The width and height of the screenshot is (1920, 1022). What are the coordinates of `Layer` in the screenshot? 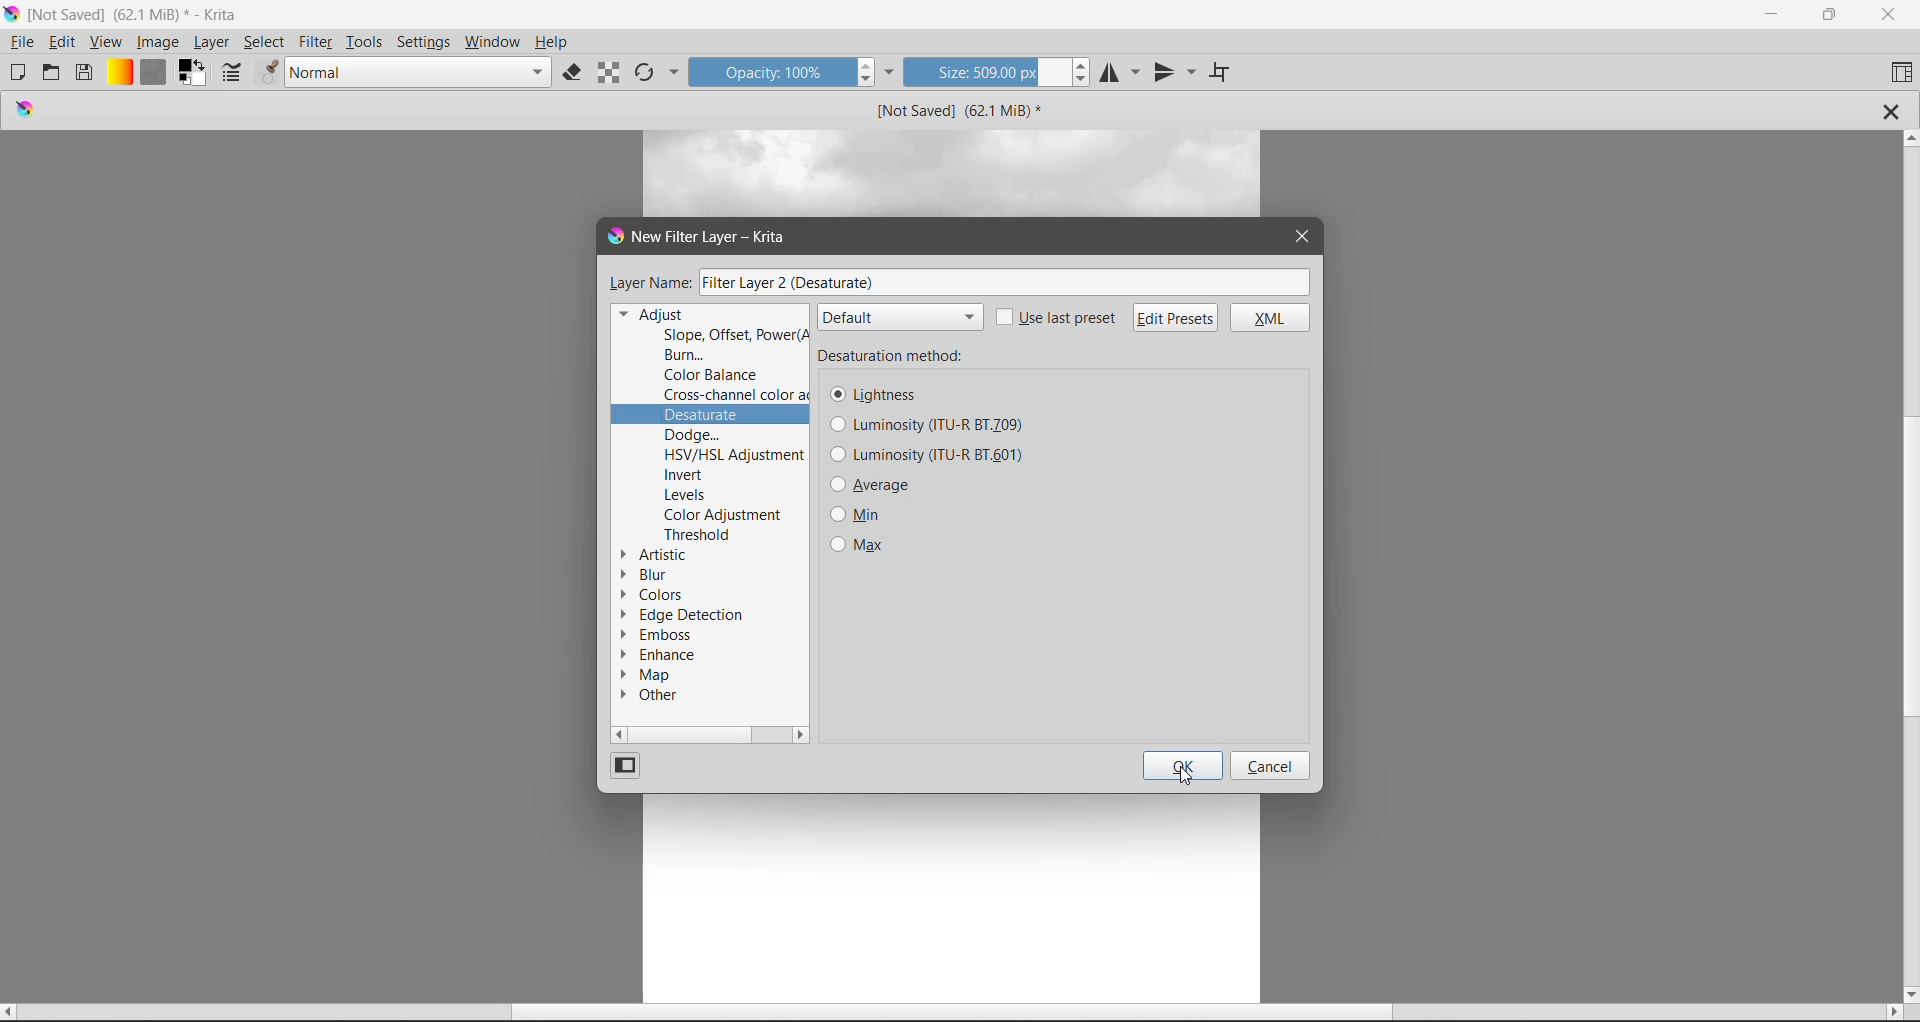 It's located at (214, 42).